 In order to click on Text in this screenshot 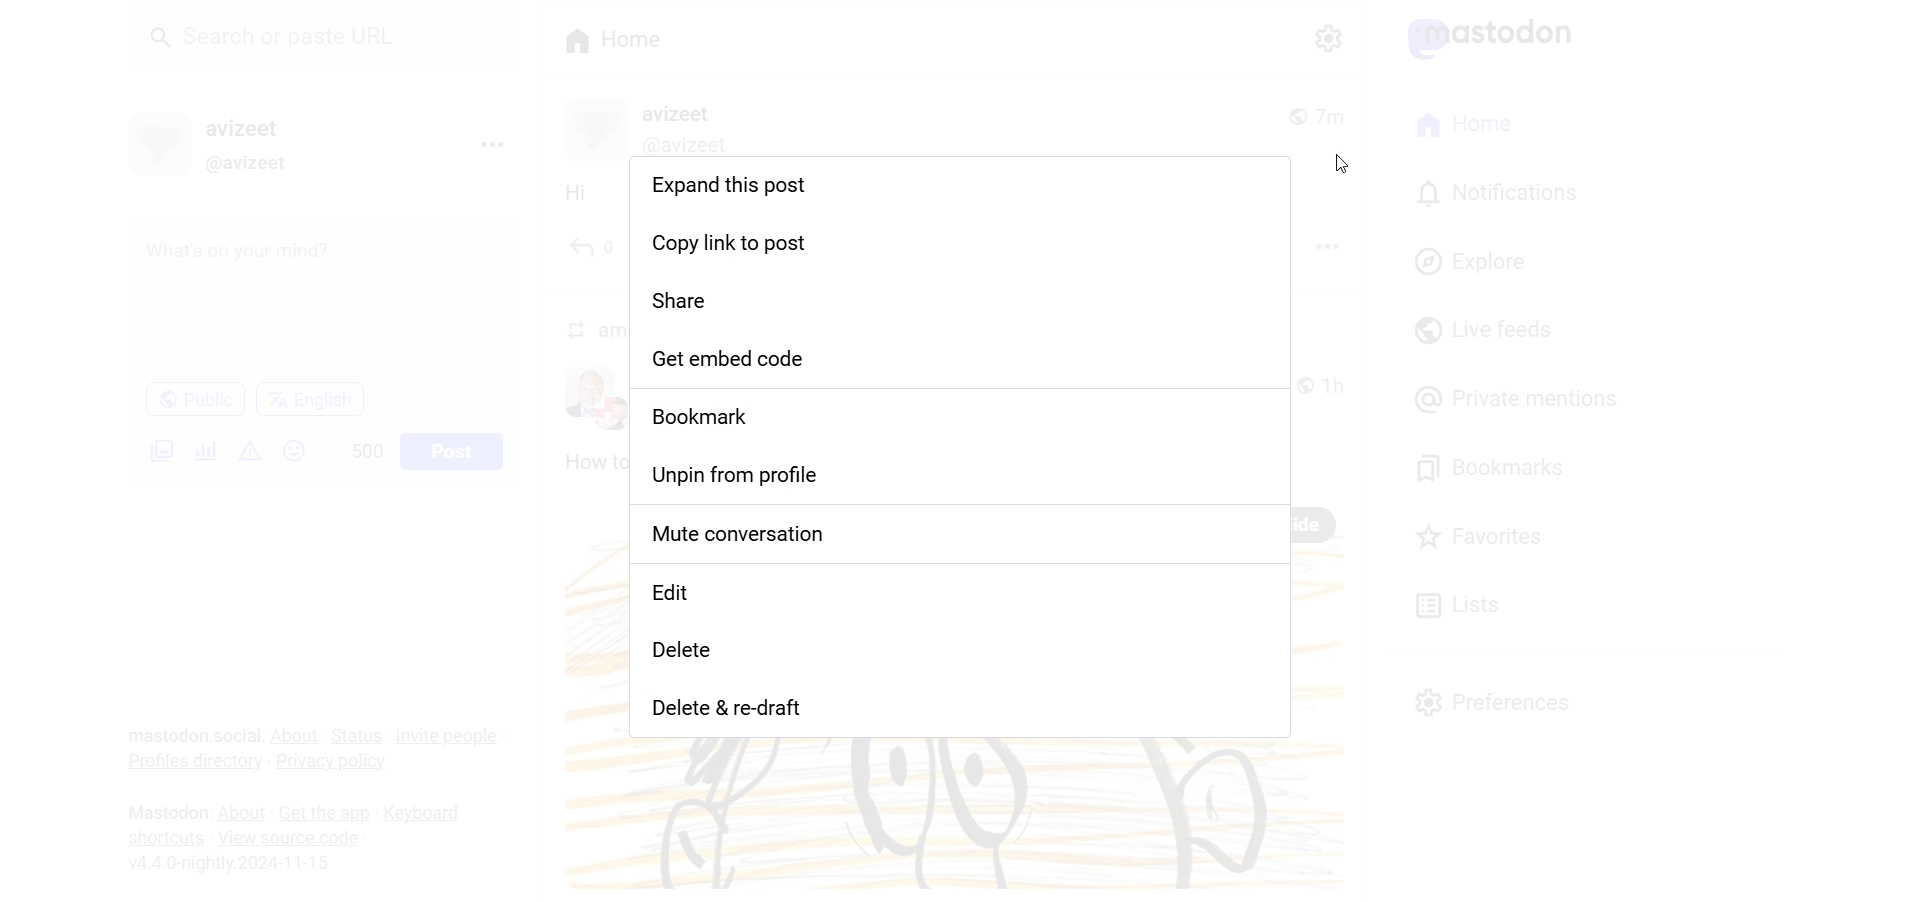, I will do `click(193, 736)`.